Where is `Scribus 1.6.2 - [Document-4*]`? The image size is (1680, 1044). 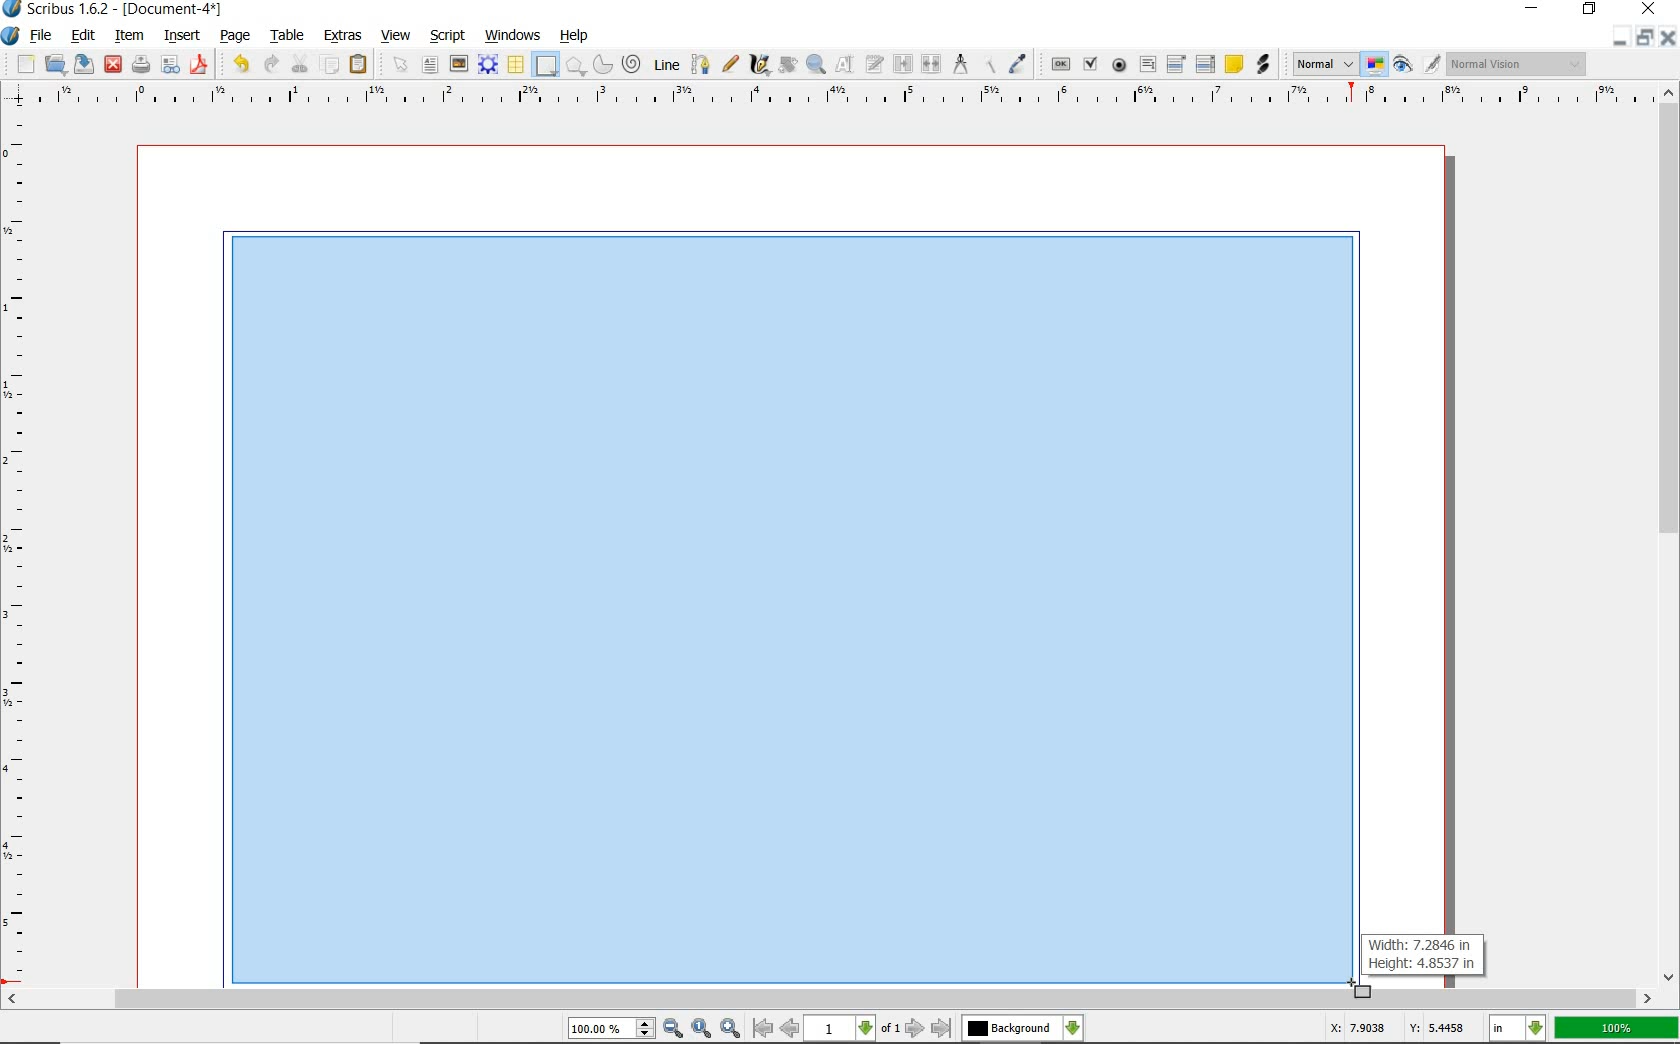
Scribus 1.6.2 - [Document-4*] is located at coordinates (115, 10).